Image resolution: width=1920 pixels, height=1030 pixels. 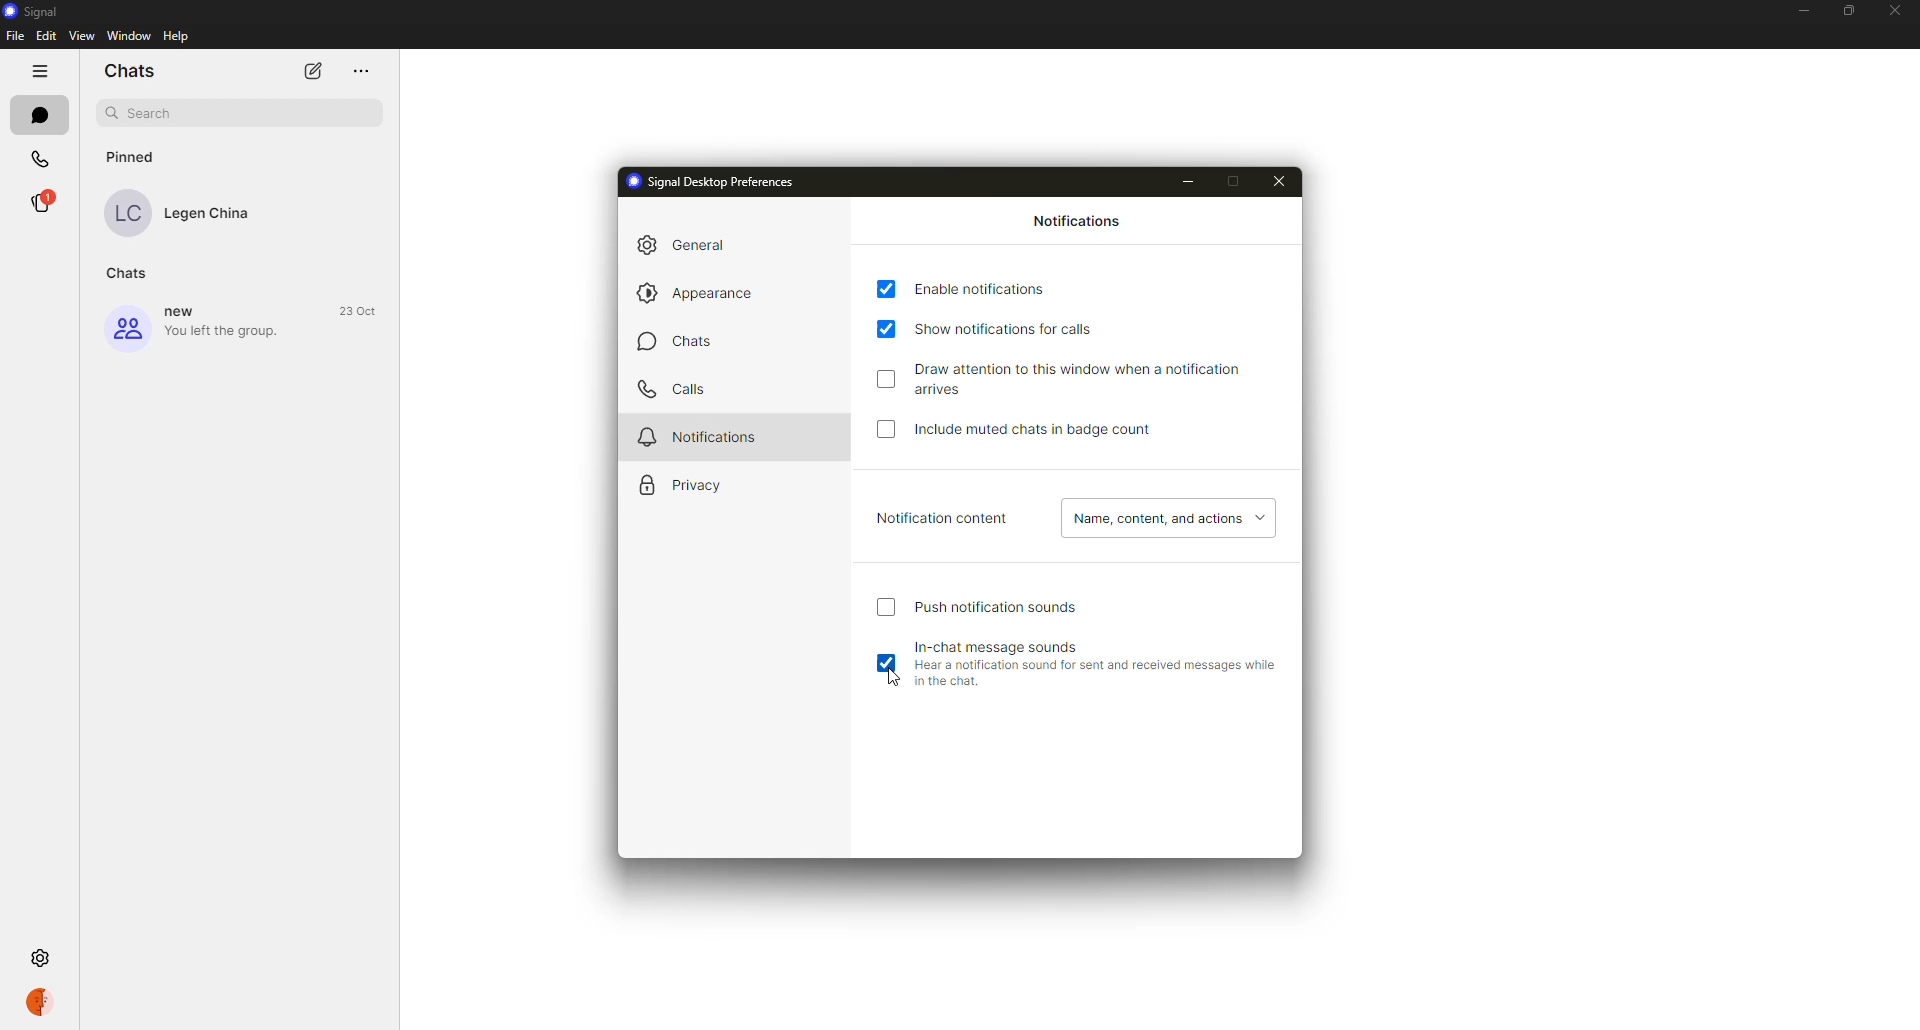 I want to click on tap to select, so click(x=885, y=330).